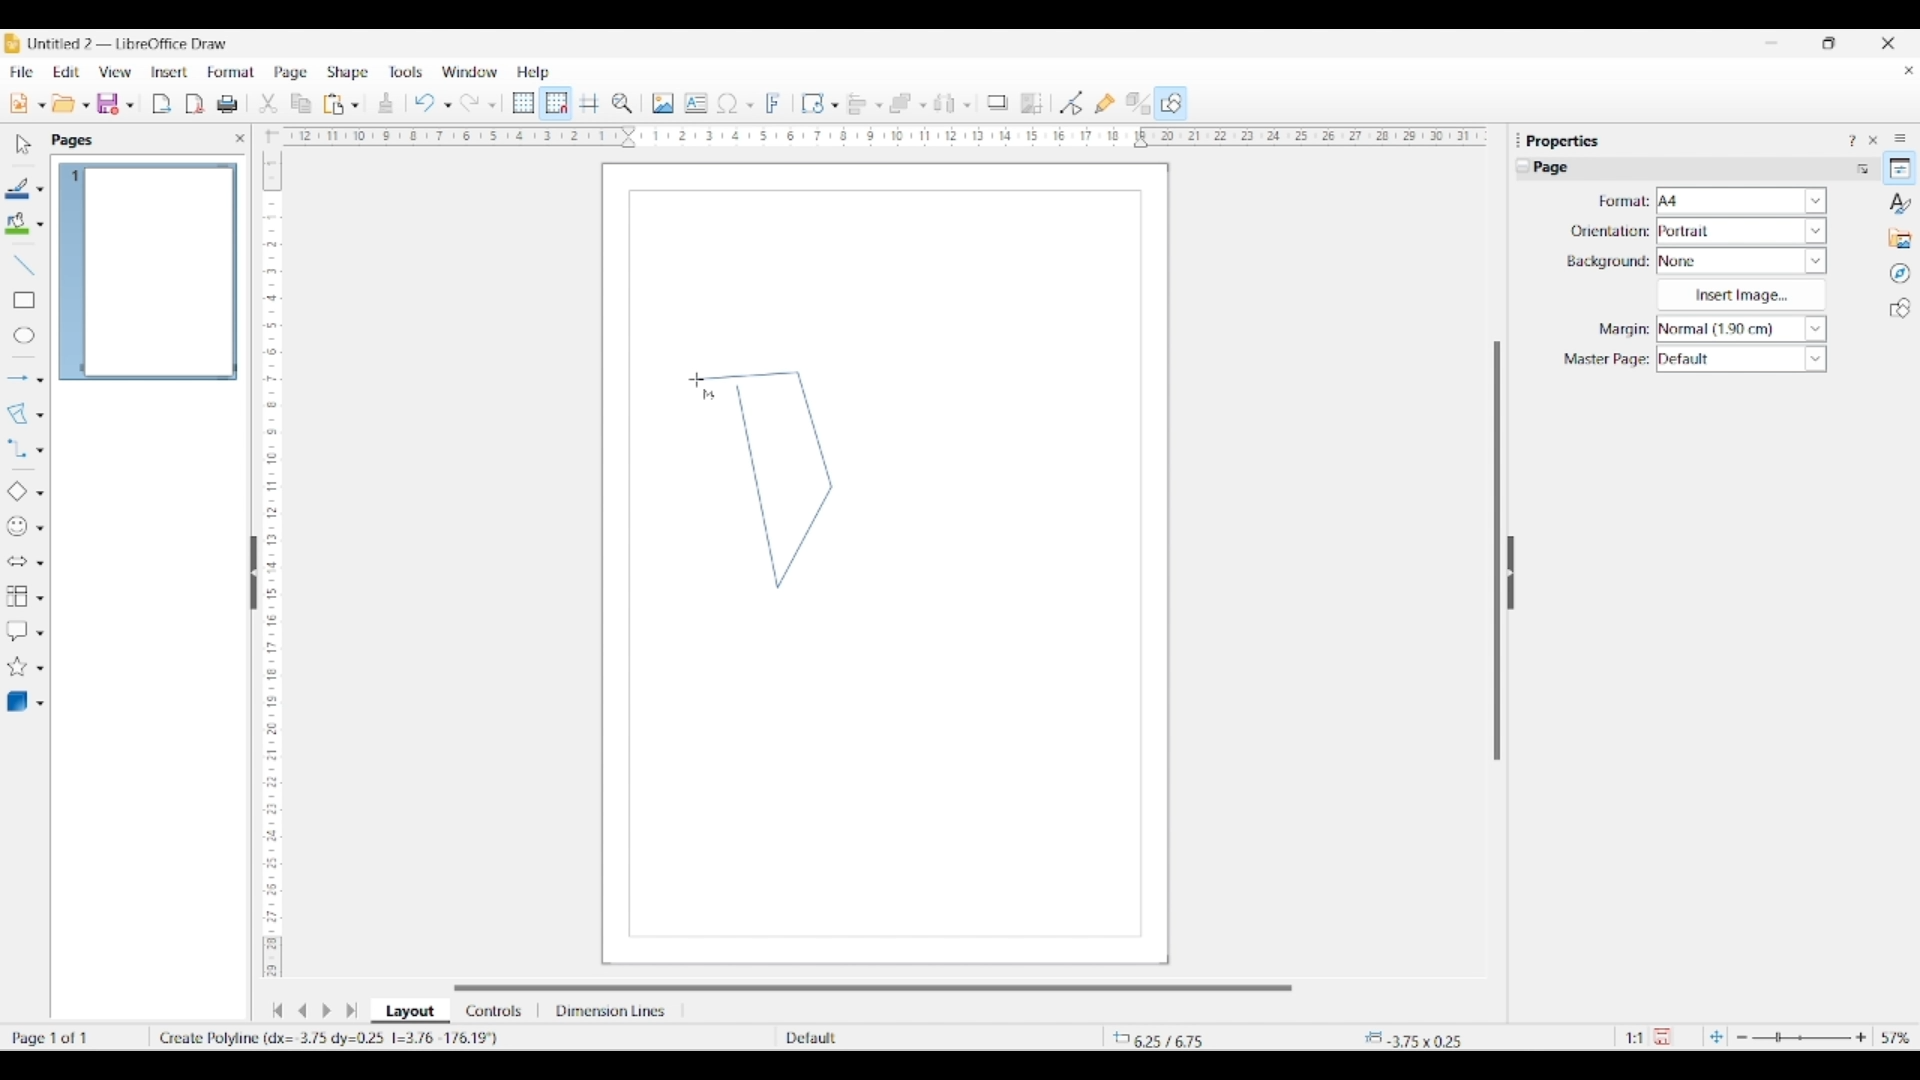 This screenshot has height=1080, width=1920. What do you see at coordinates (728, 103) in the screenshot?
I see `Selected special character` at bounding box center [728, 103].